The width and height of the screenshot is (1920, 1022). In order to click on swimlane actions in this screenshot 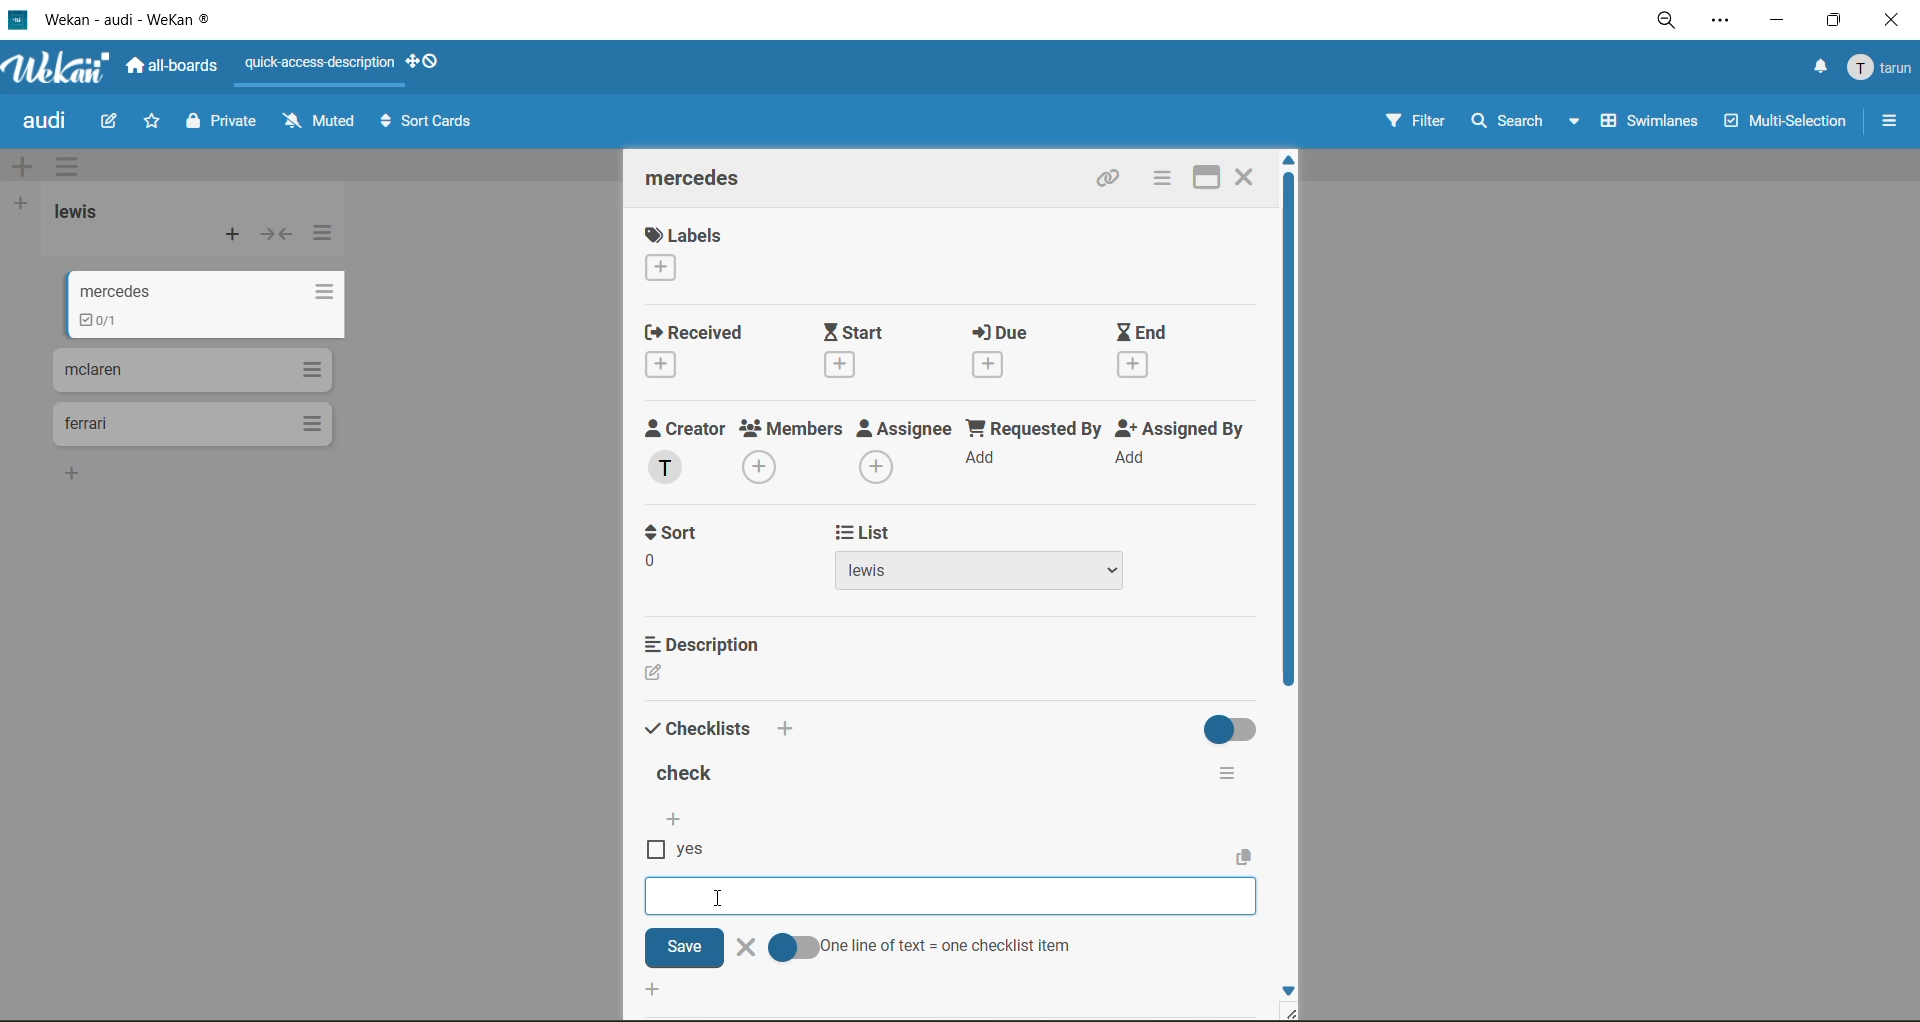, I will do `click(73, 169)`.